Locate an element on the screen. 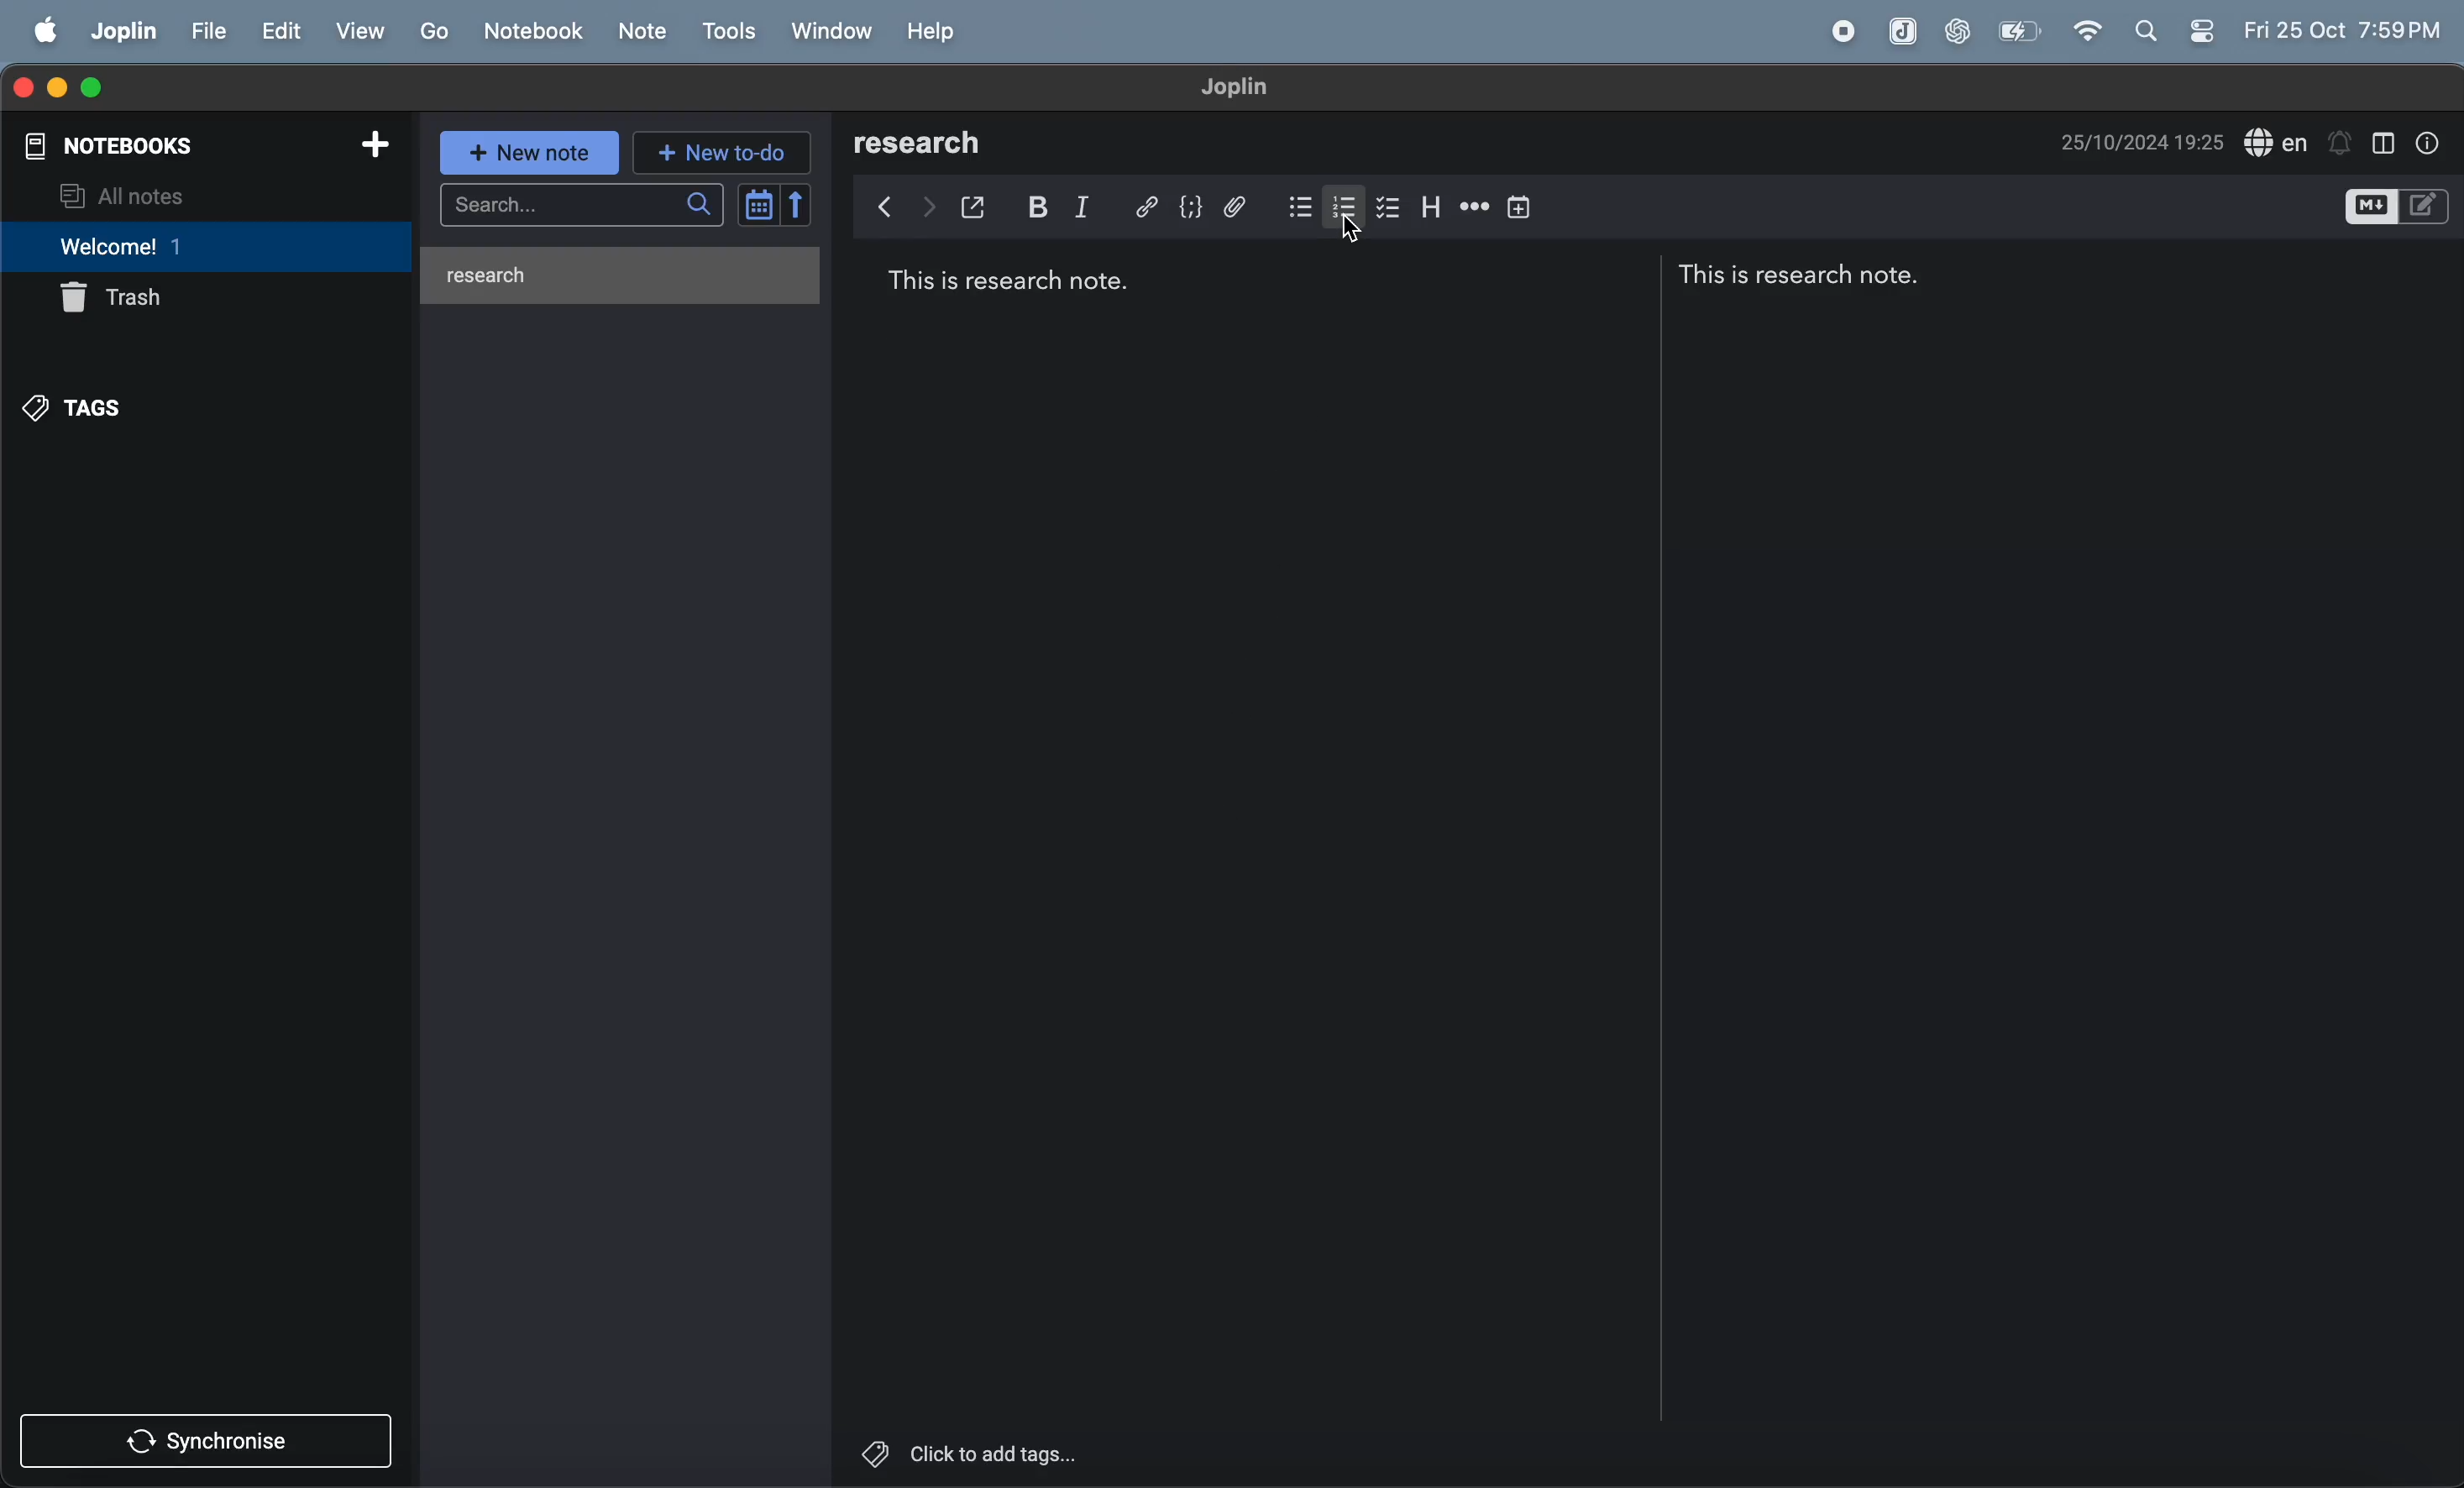  Dark theme Toggle  is located at coordinates (2201, 34).